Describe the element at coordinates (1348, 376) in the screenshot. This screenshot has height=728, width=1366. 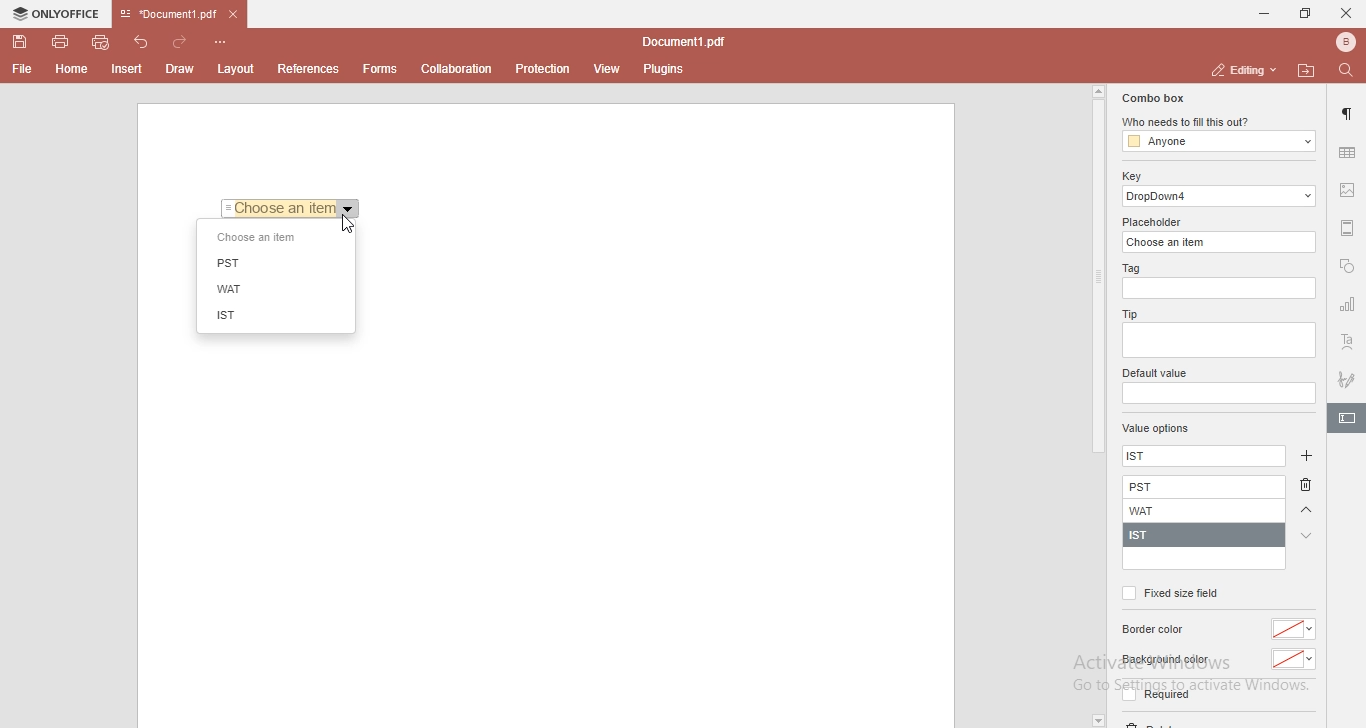
I see `signature` at that location.